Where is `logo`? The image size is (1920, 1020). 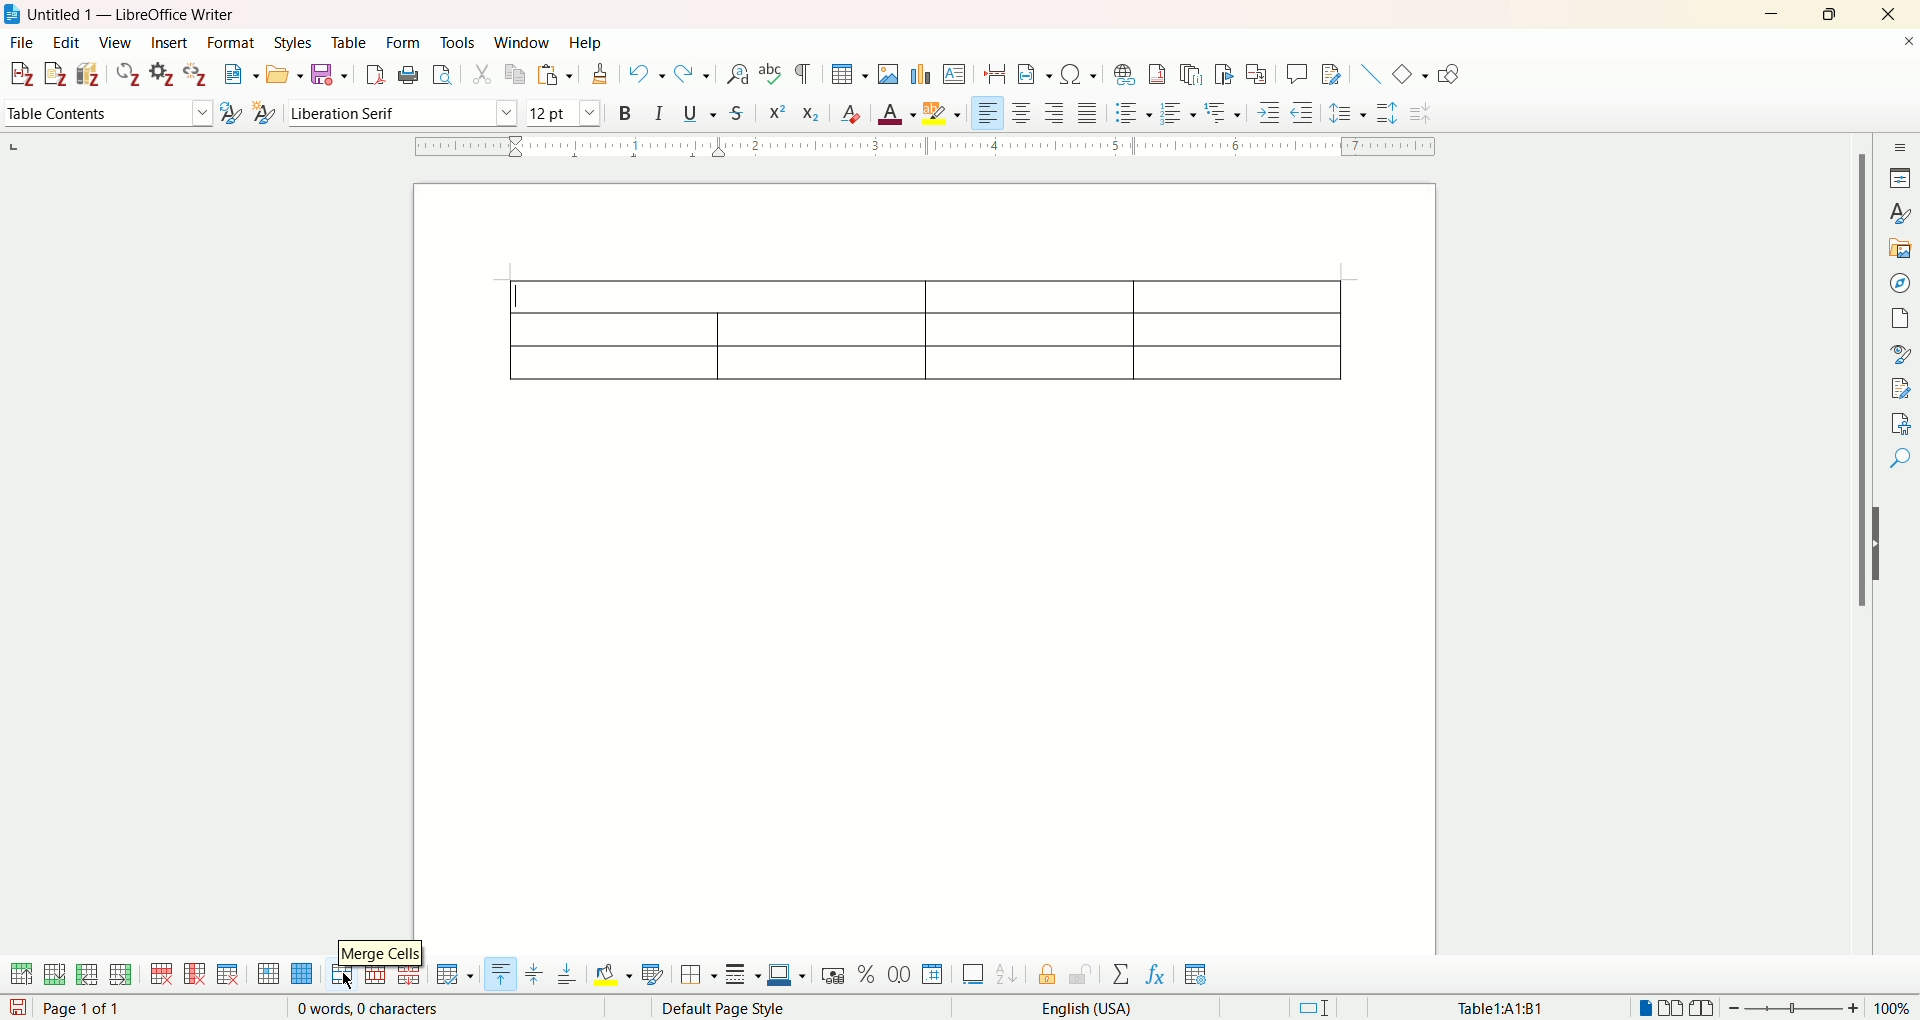
logo is located at coordinates (12, 13).